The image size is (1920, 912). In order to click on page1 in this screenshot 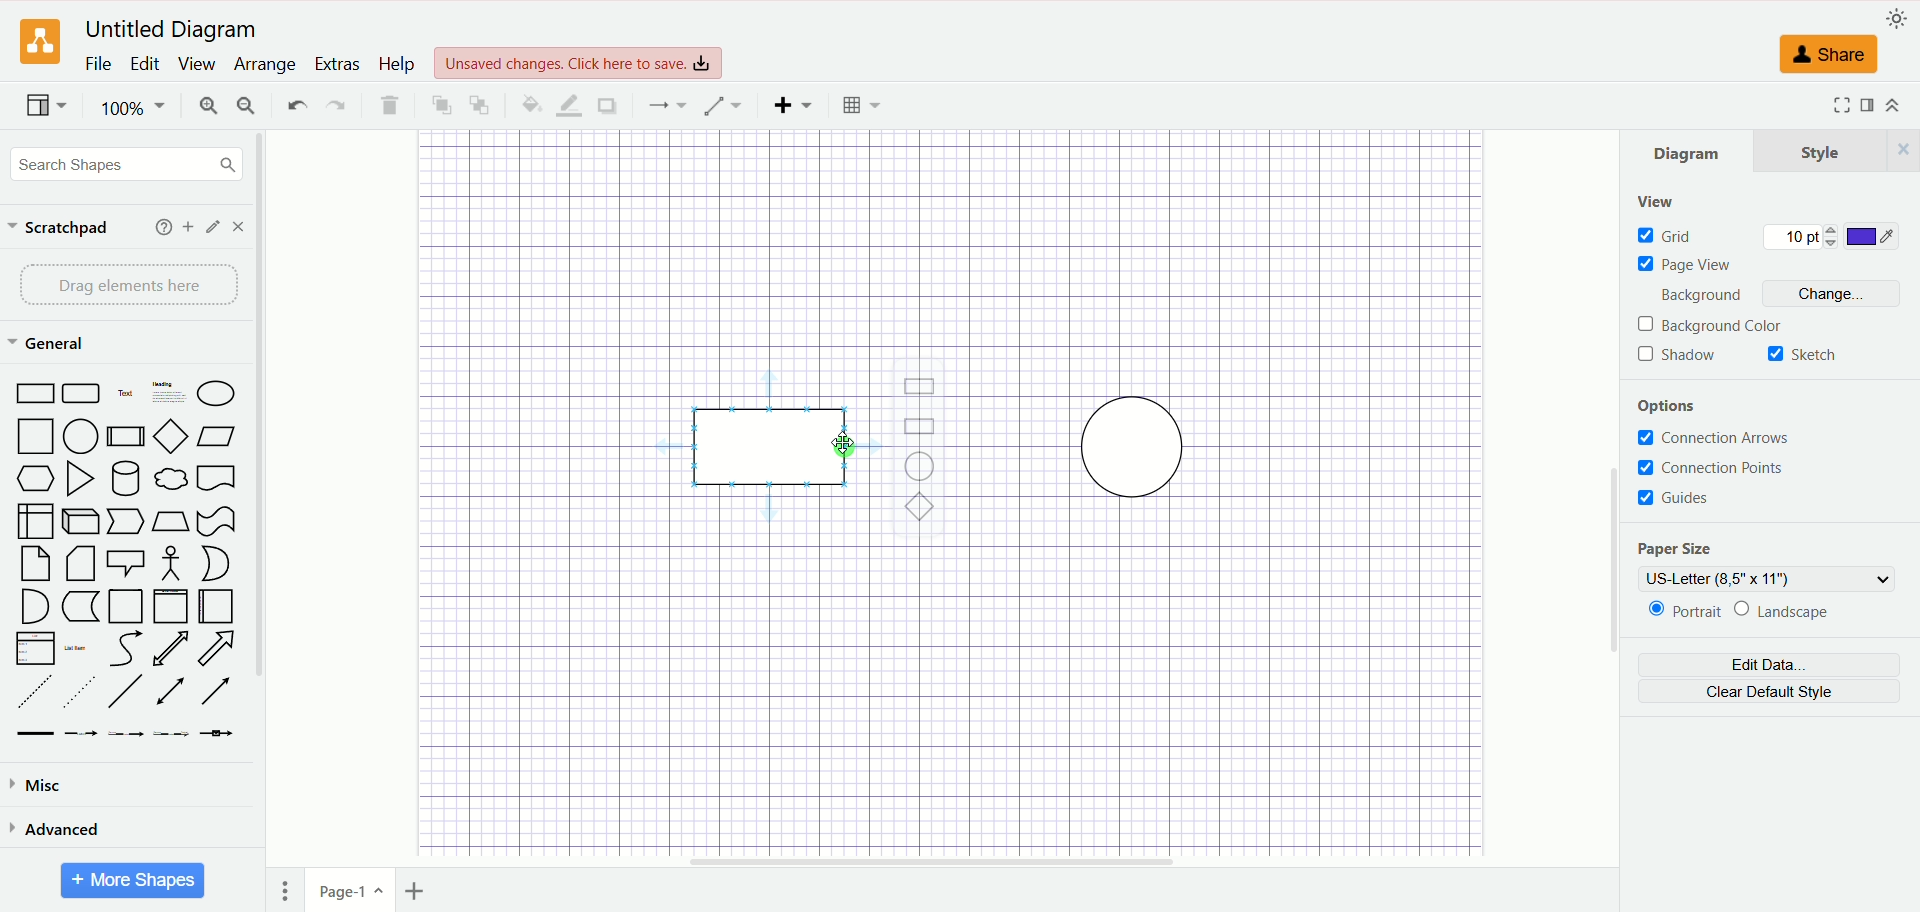, I will do `click(351, 890)`.